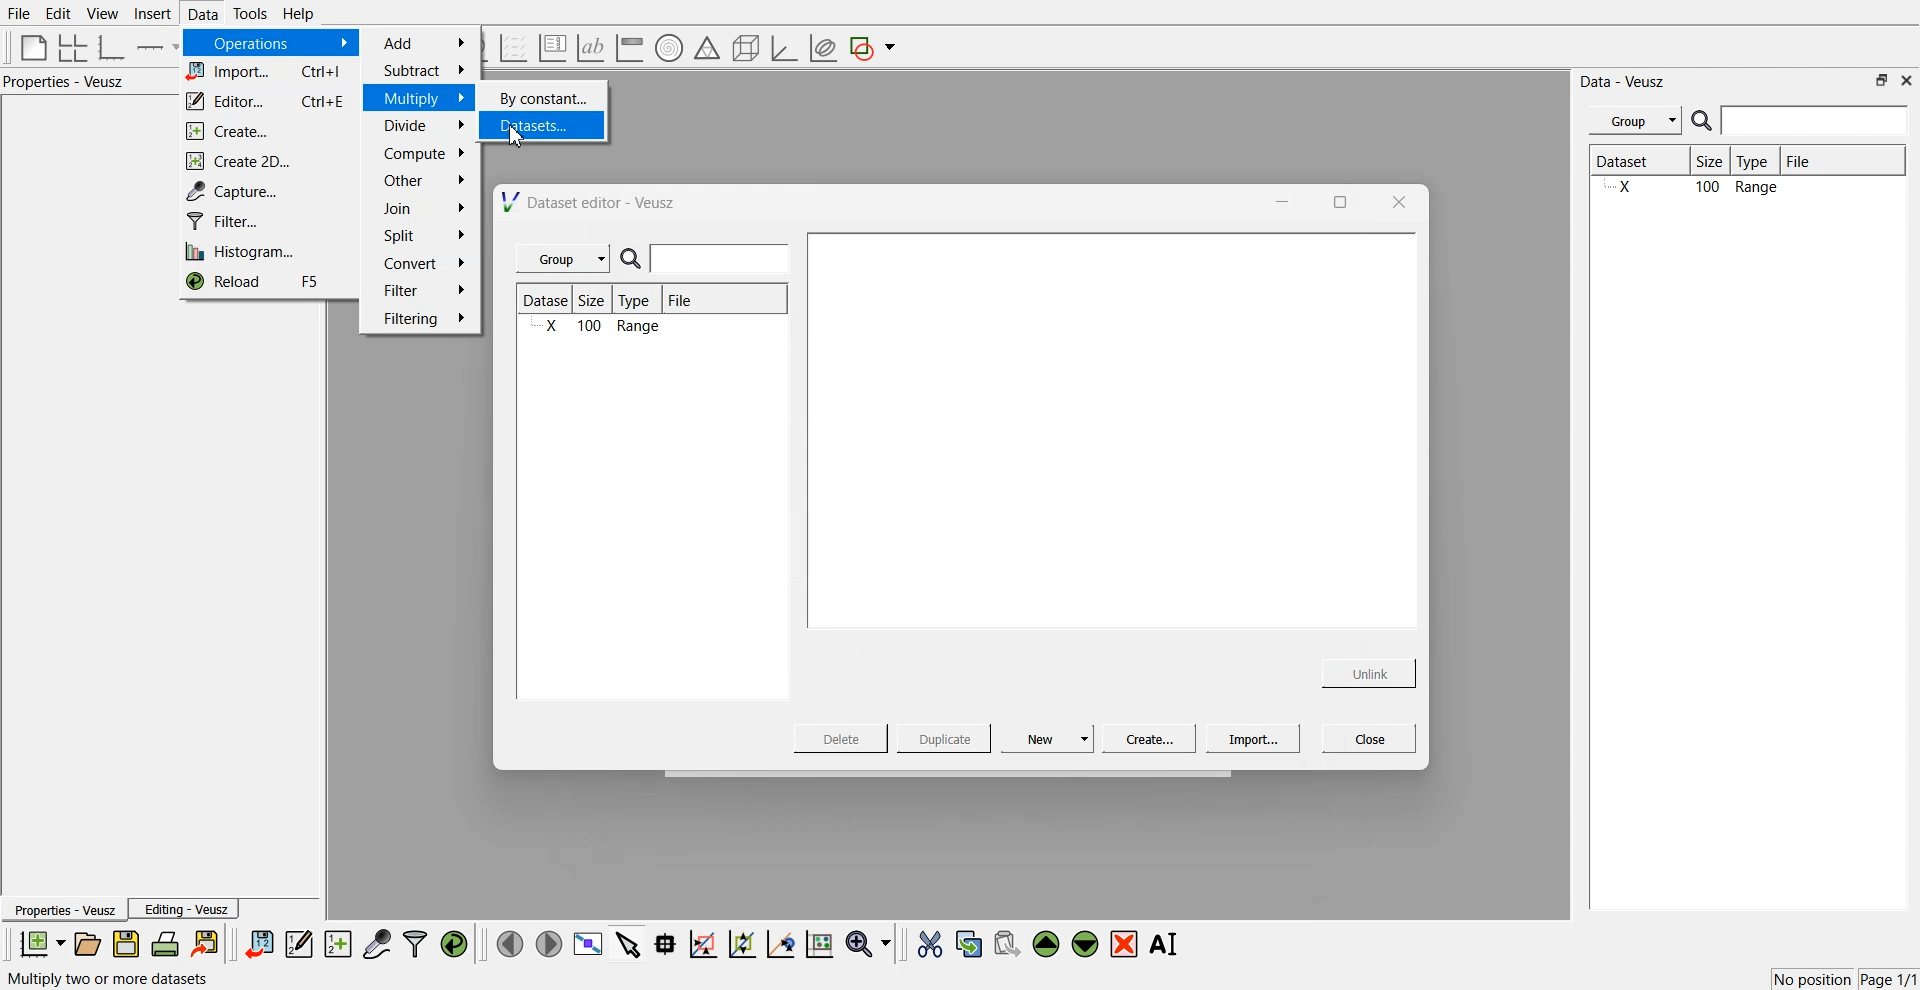 Image resolution: width=1920 pixels, height=990 pixels. What do you see at coordinates (423, 126) in the screenshot?
I see `Divide` at bounding box center [423, 126].